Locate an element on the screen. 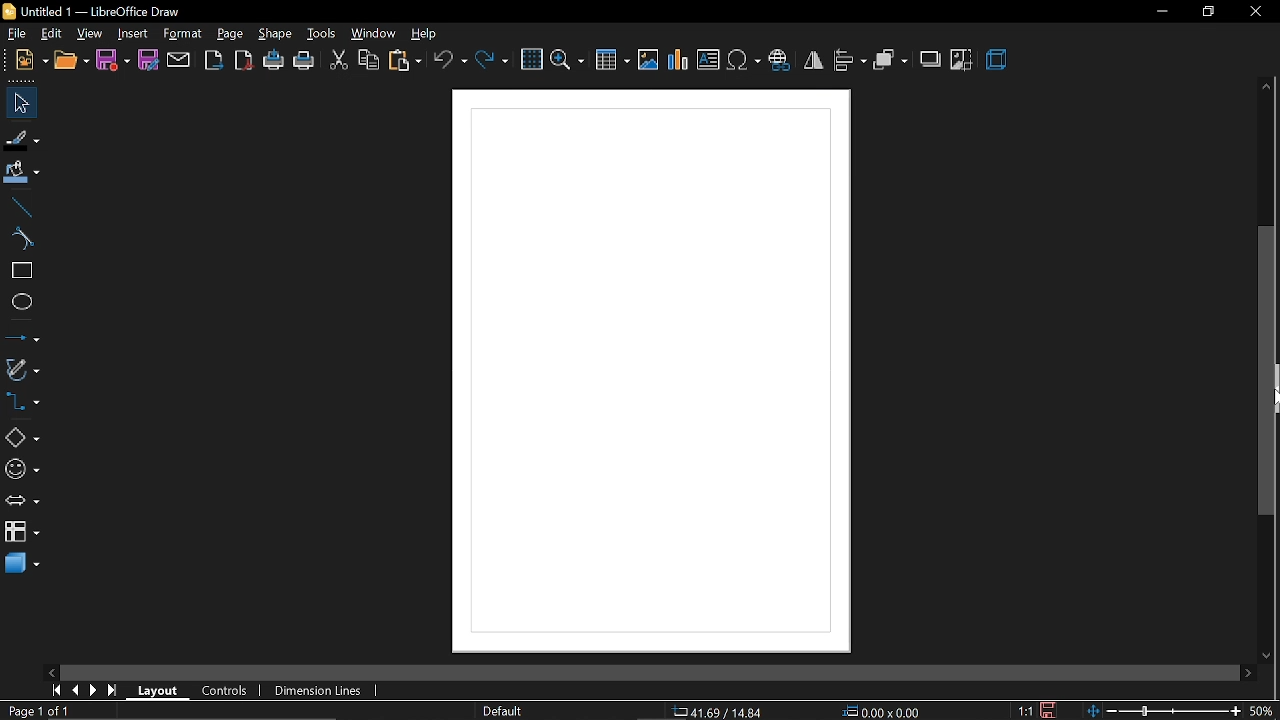 This screenshot has height=720, width=1280. change zoom is located at coordinates (1173, 711).